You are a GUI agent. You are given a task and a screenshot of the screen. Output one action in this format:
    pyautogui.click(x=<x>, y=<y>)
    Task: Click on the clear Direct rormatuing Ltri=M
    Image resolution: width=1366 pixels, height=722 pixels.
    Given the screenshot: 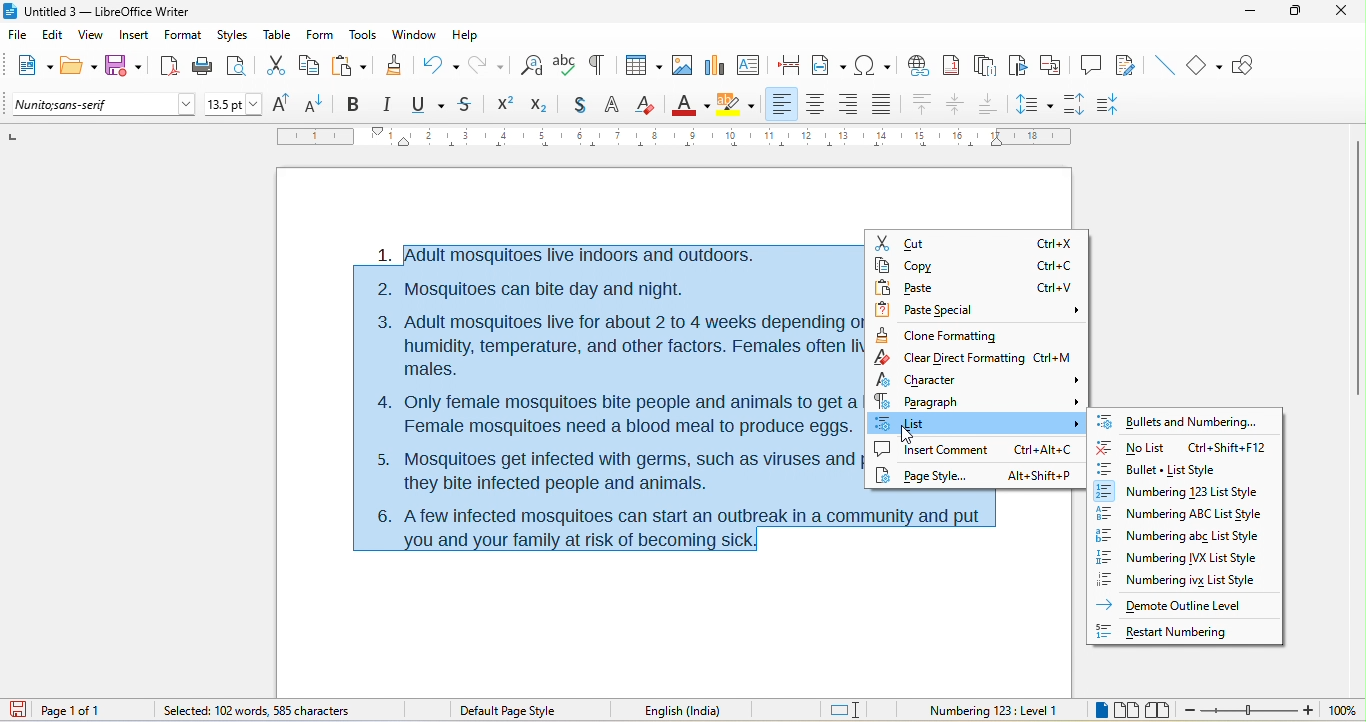 What is the action you would take?
    pyautogui.click(x=970, y=357)
    